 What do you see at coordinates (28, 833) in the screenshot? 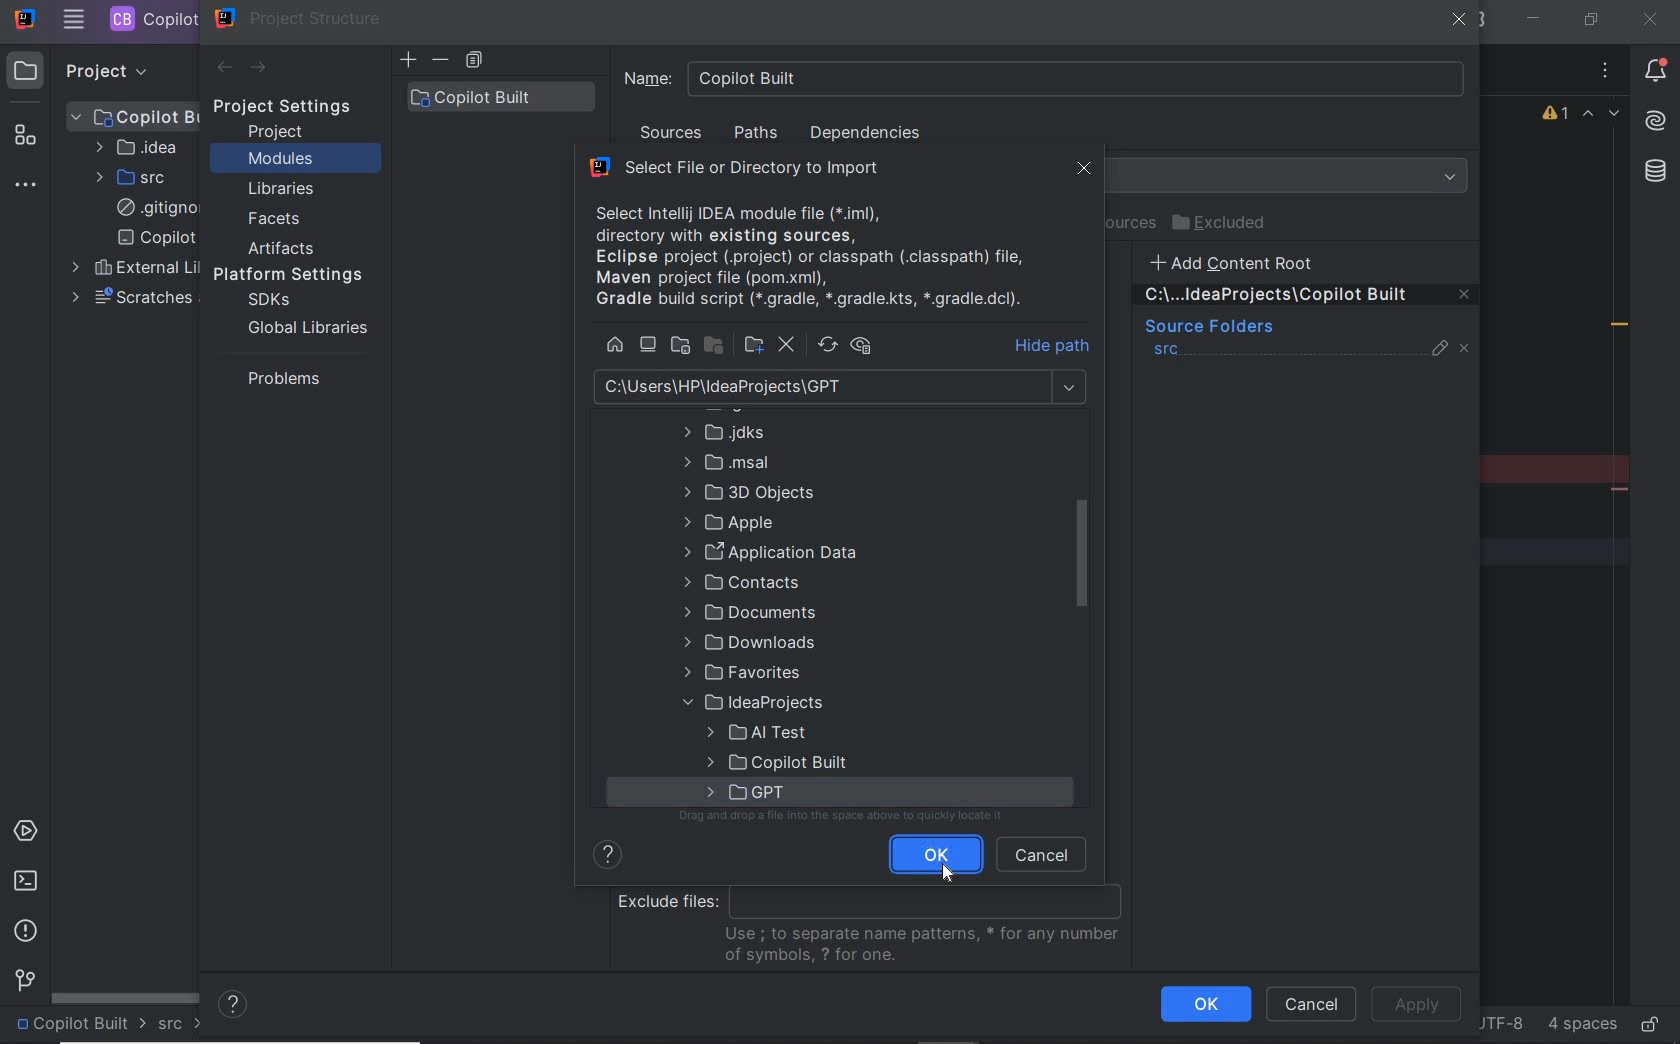
I see `services` at bounding box center [28, 833].